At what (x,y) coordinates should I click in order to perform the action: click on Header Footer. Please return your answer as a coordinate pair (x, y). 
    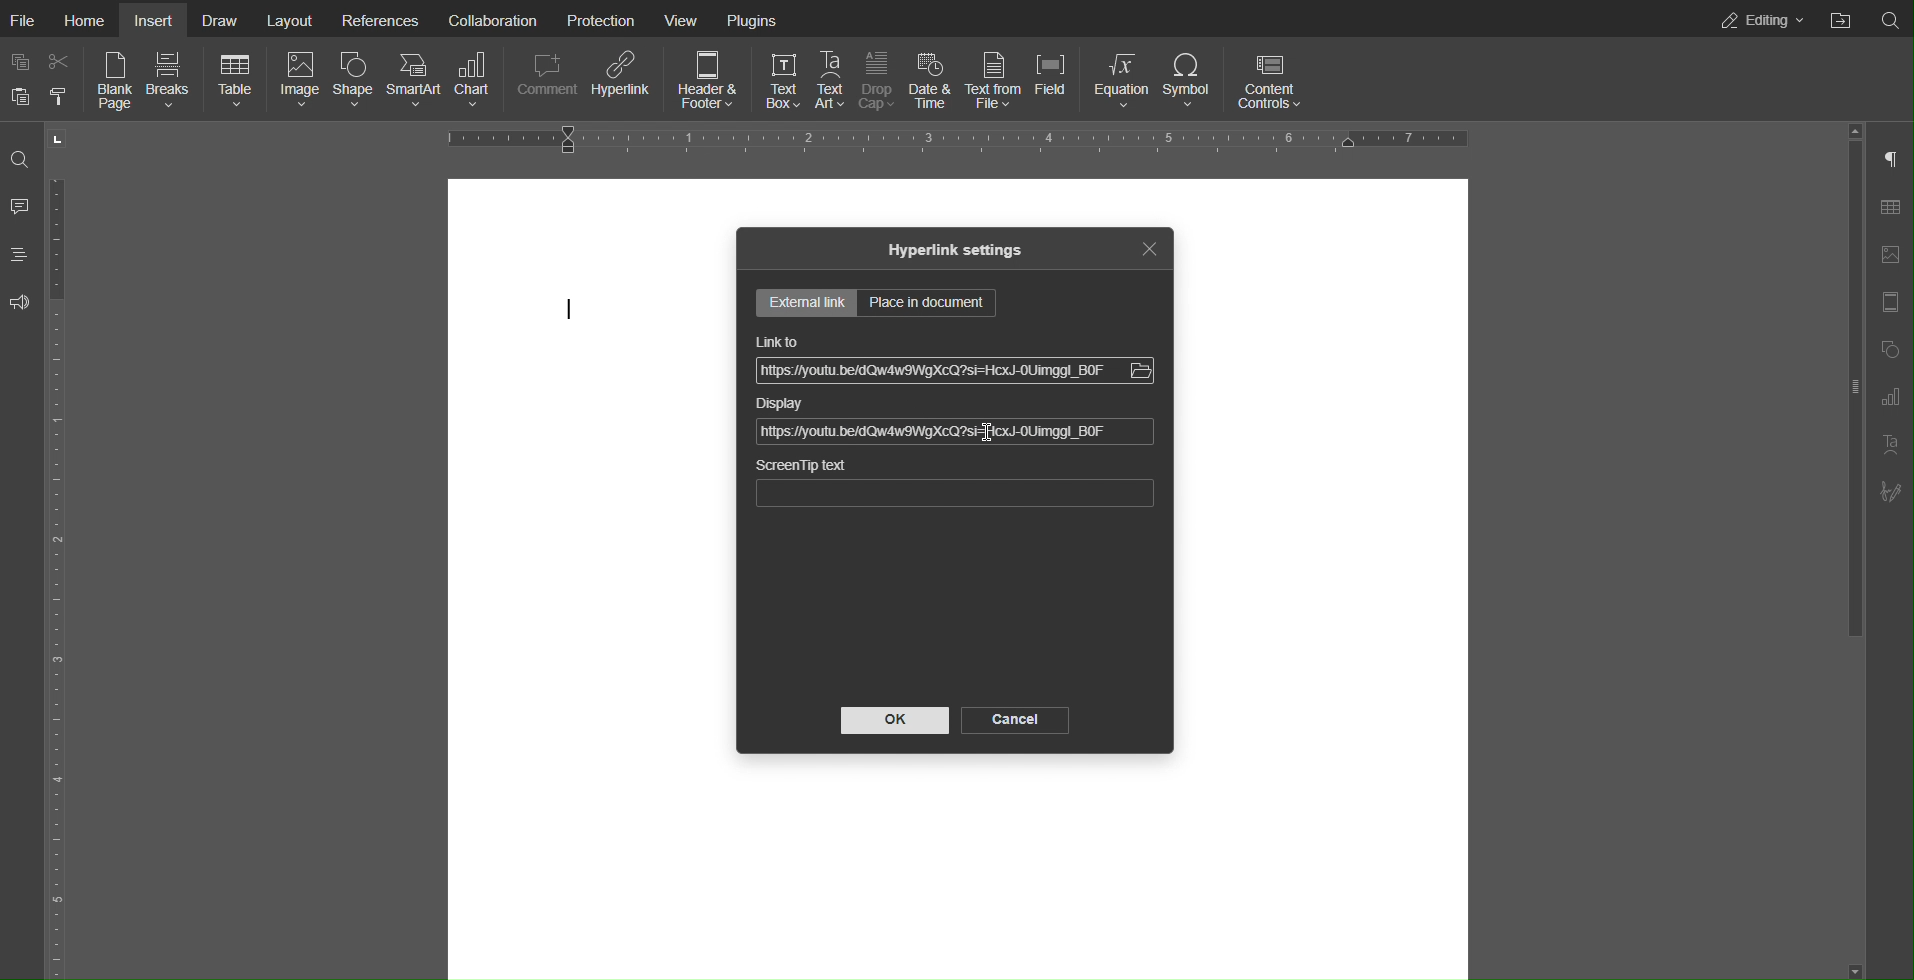
    Looking at the image, I should click on (1889, 305).